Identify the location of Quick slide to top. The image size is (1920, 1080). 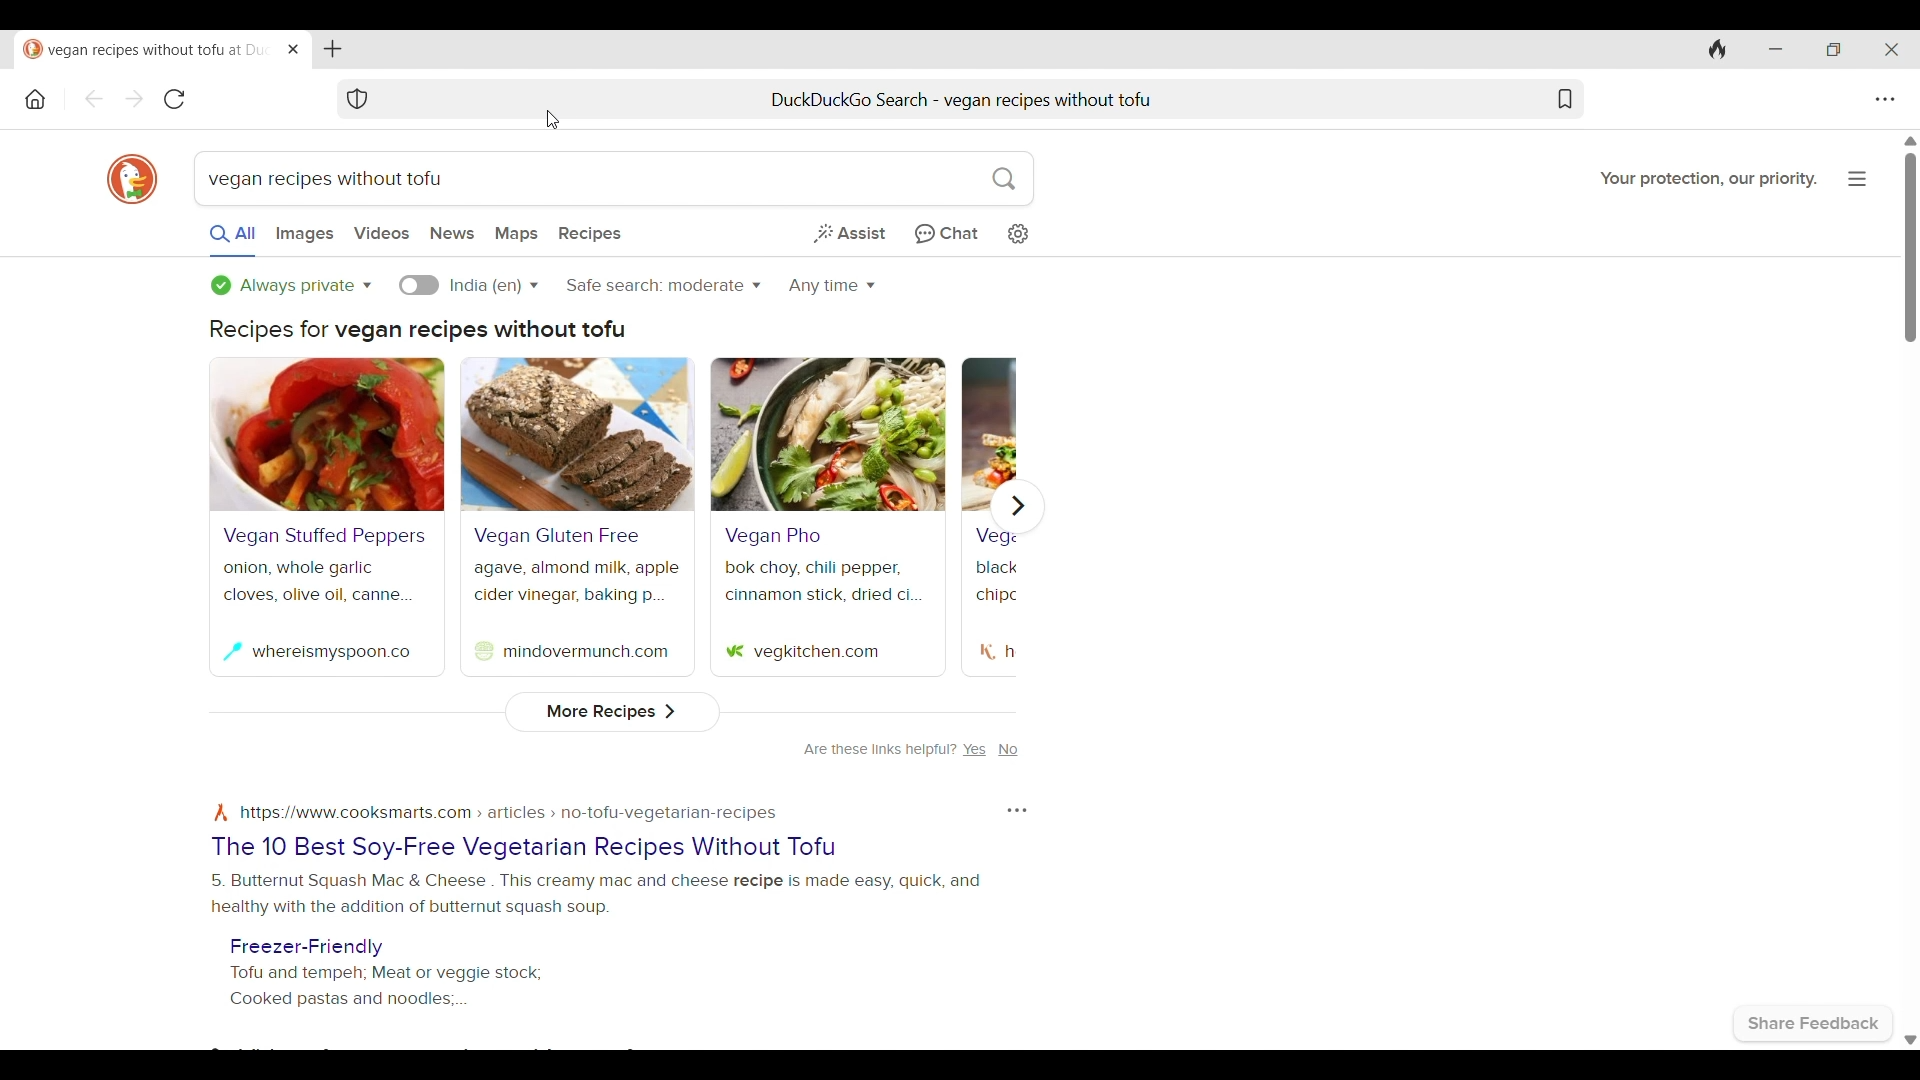
(1911, 141).